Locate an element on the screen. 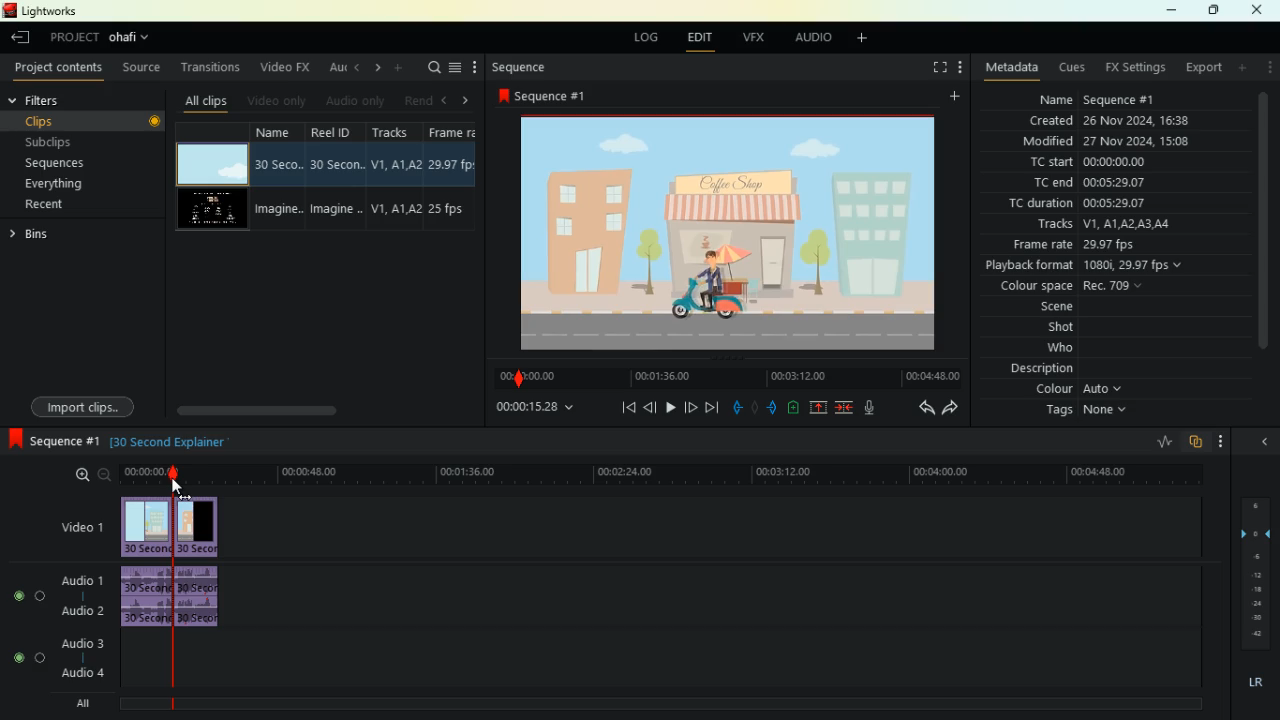  tracks is located at coordinates (1057, 225).